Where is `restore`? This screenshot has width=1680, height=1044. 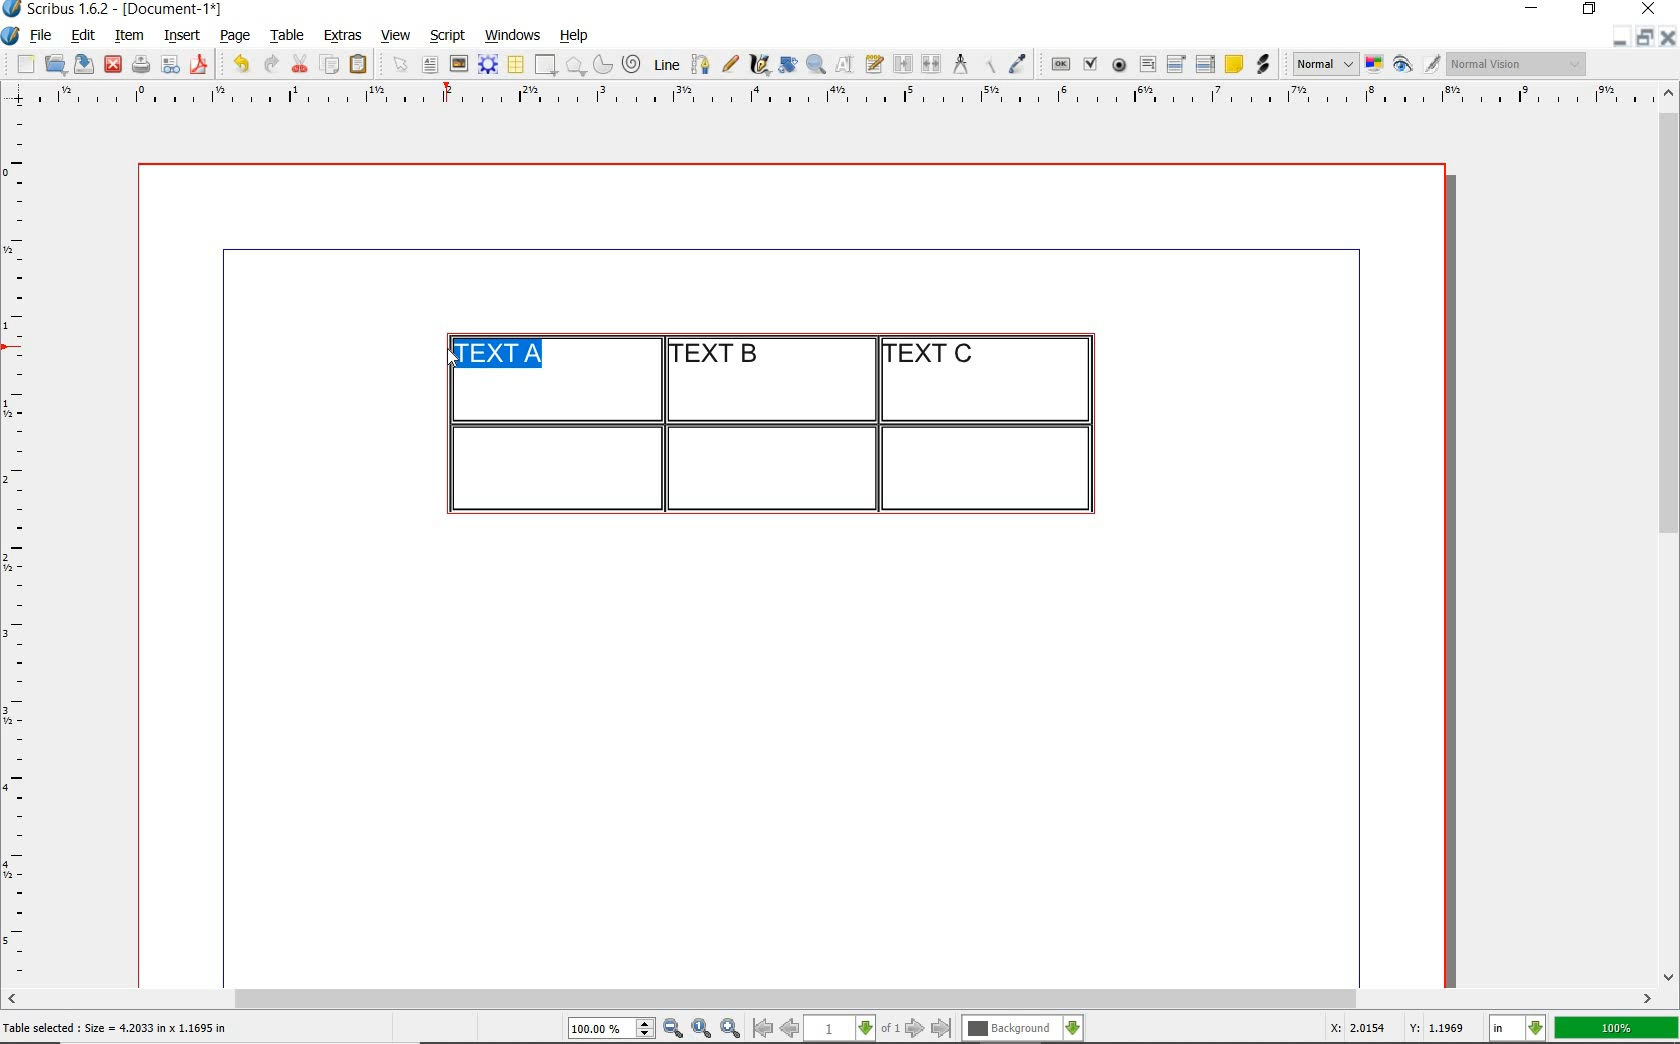 restore is located at coordinates (1590, 10).